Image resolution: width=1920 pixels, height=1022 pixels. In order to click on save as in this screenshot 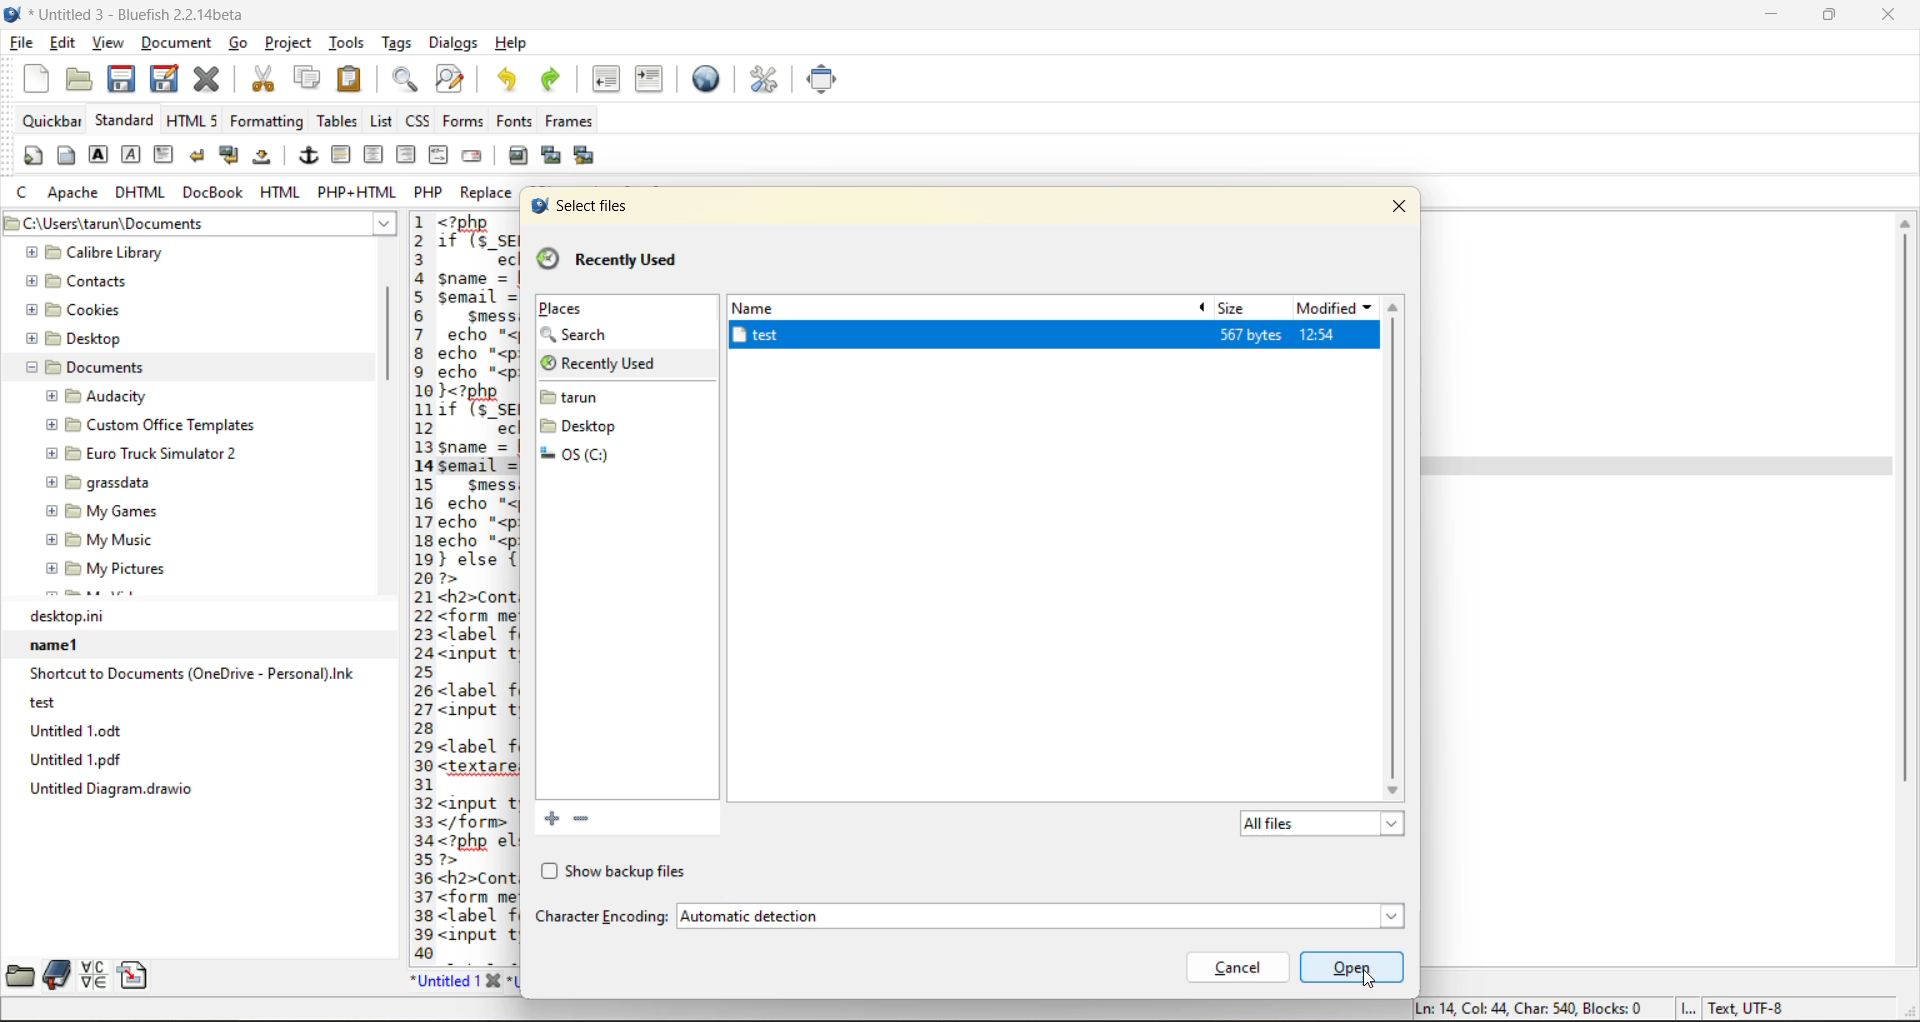, I will do `click(169, 79)`.